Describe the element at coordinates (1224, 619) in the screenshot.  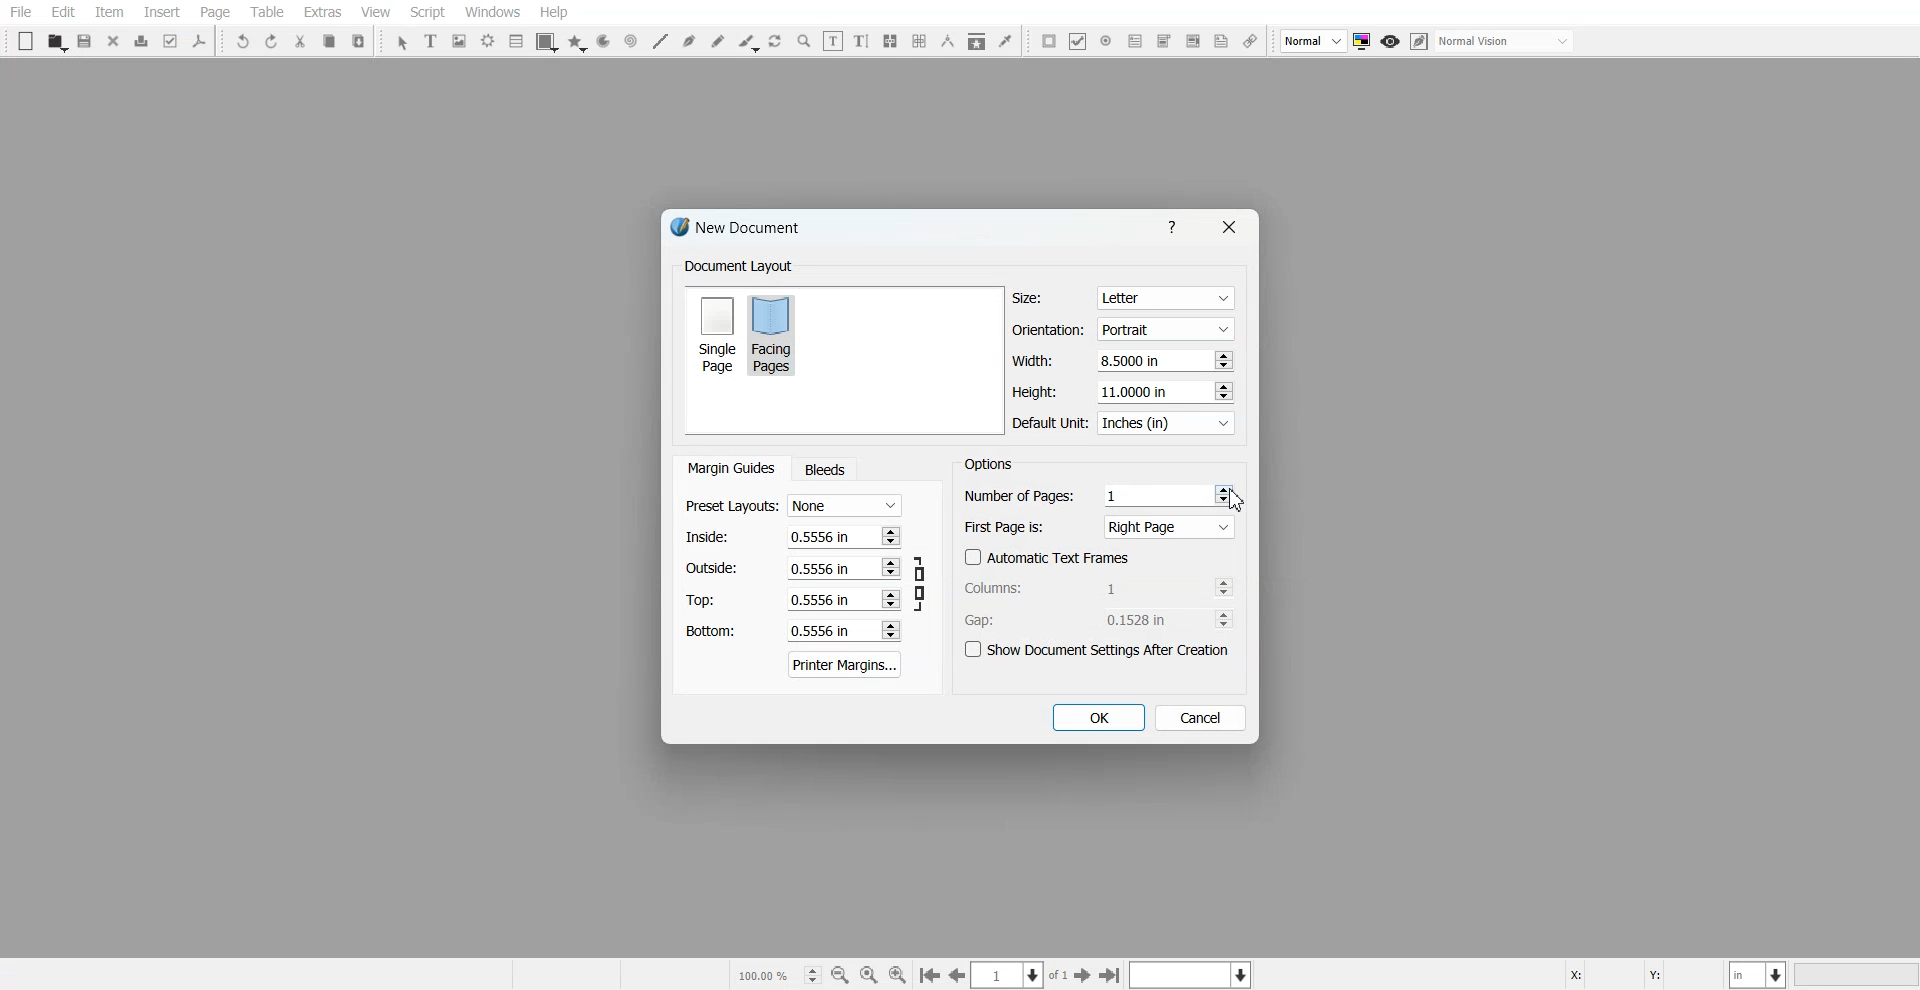
I see `Increase and decrease No. ` at that location.